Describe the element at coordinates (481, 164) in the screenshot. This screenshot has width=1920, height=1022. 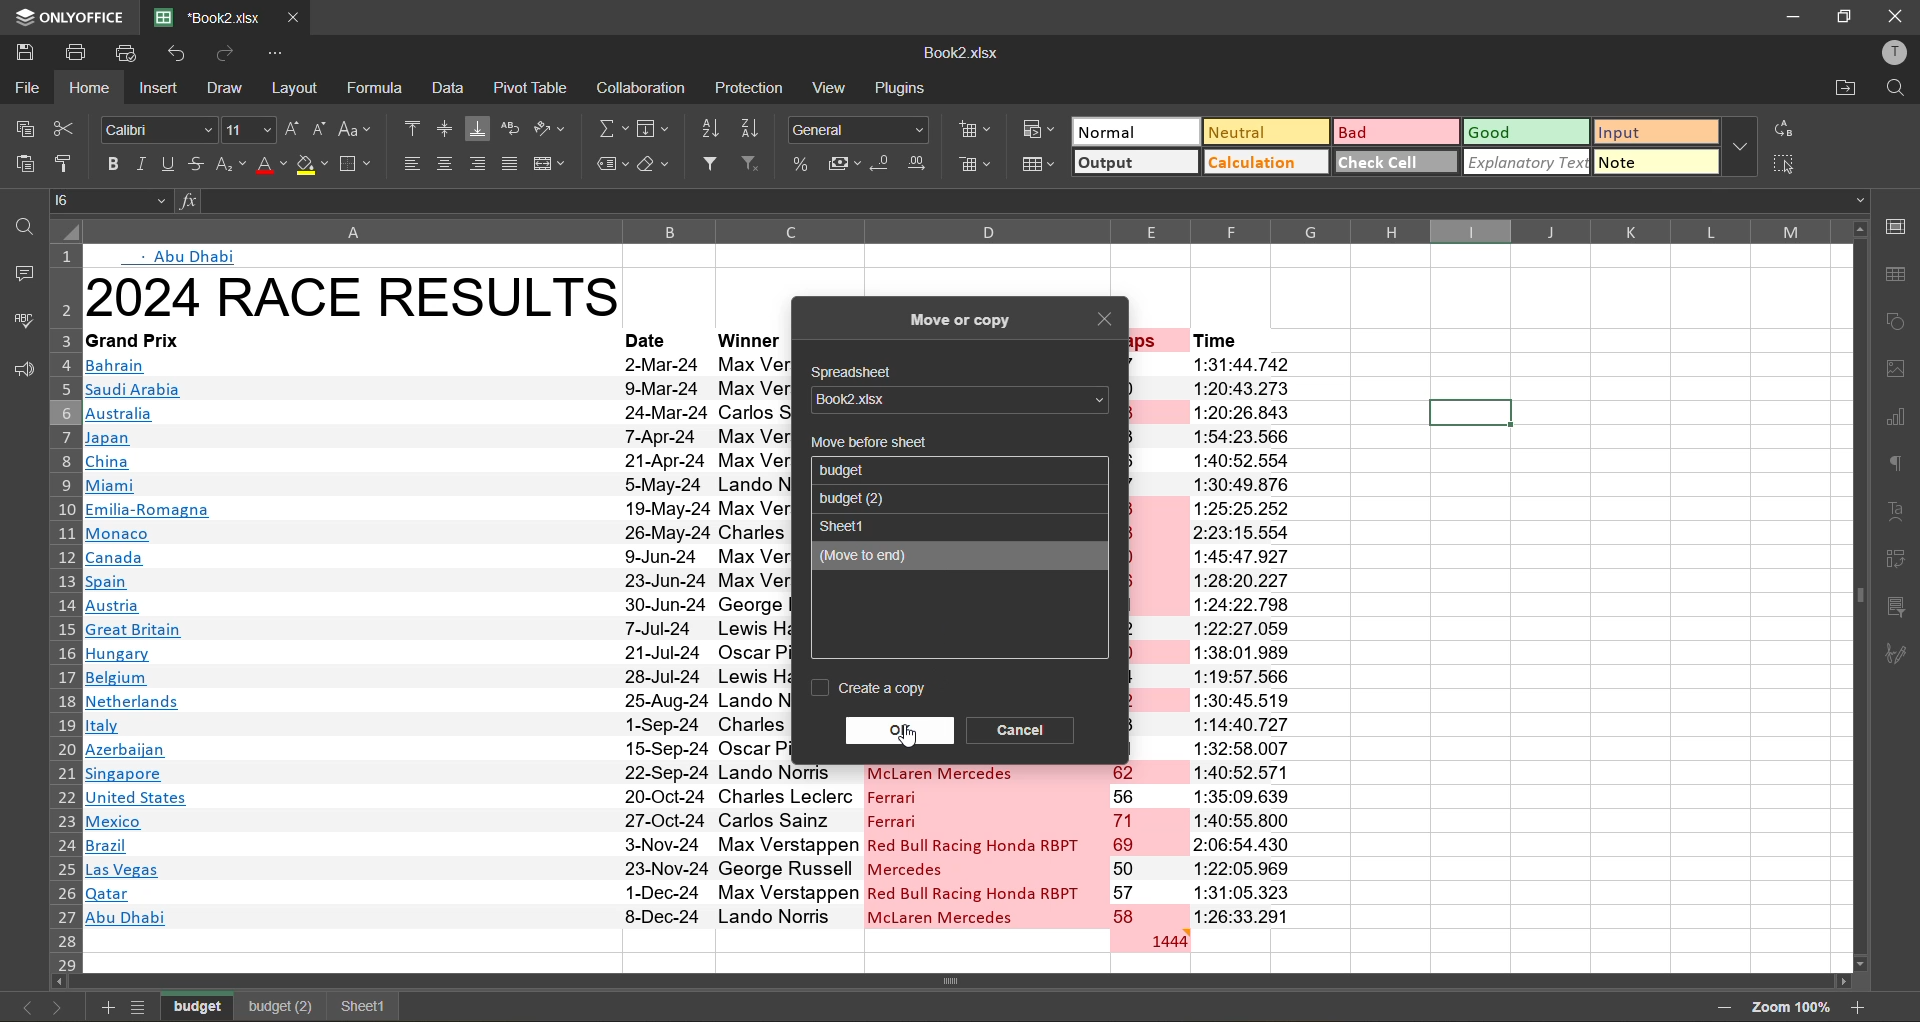
I see `align right` at that location.